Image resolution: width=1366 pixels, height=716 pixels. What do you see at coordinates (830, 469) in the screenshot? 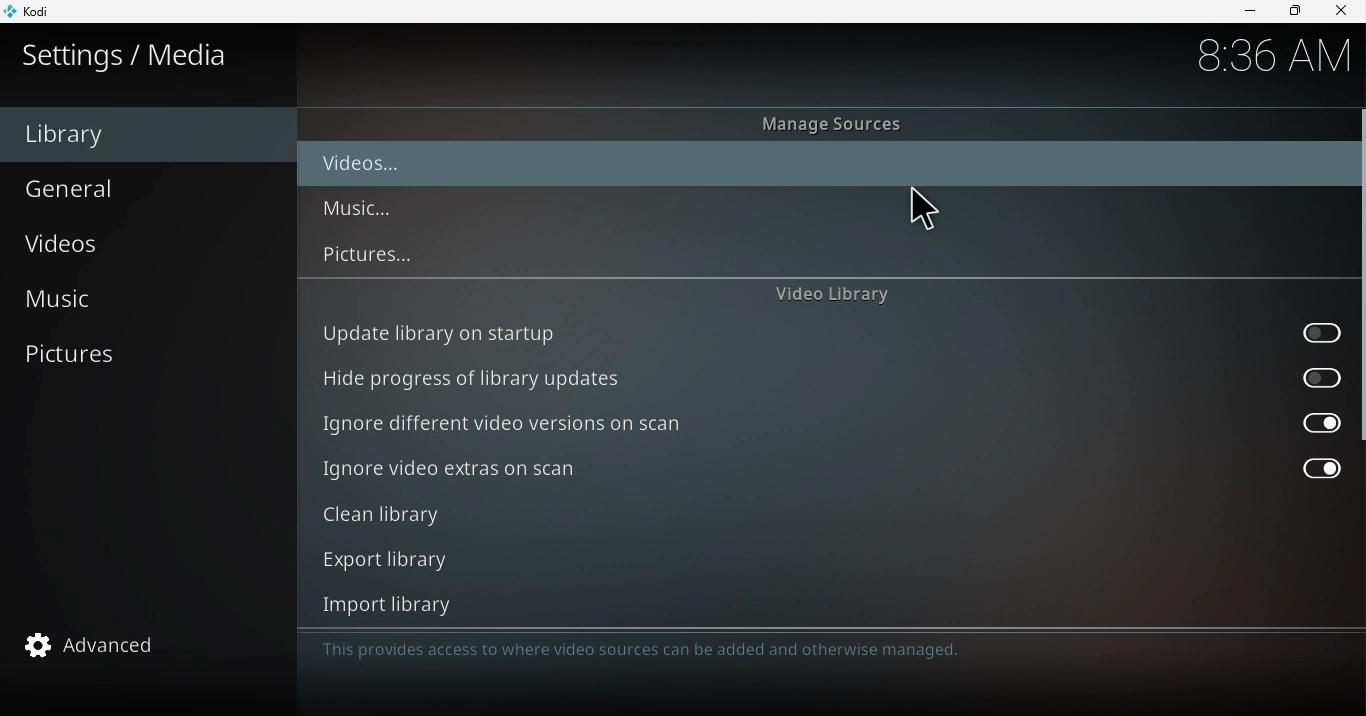
I see `Ignore video extras on scan` at bounding box center [830, 469].